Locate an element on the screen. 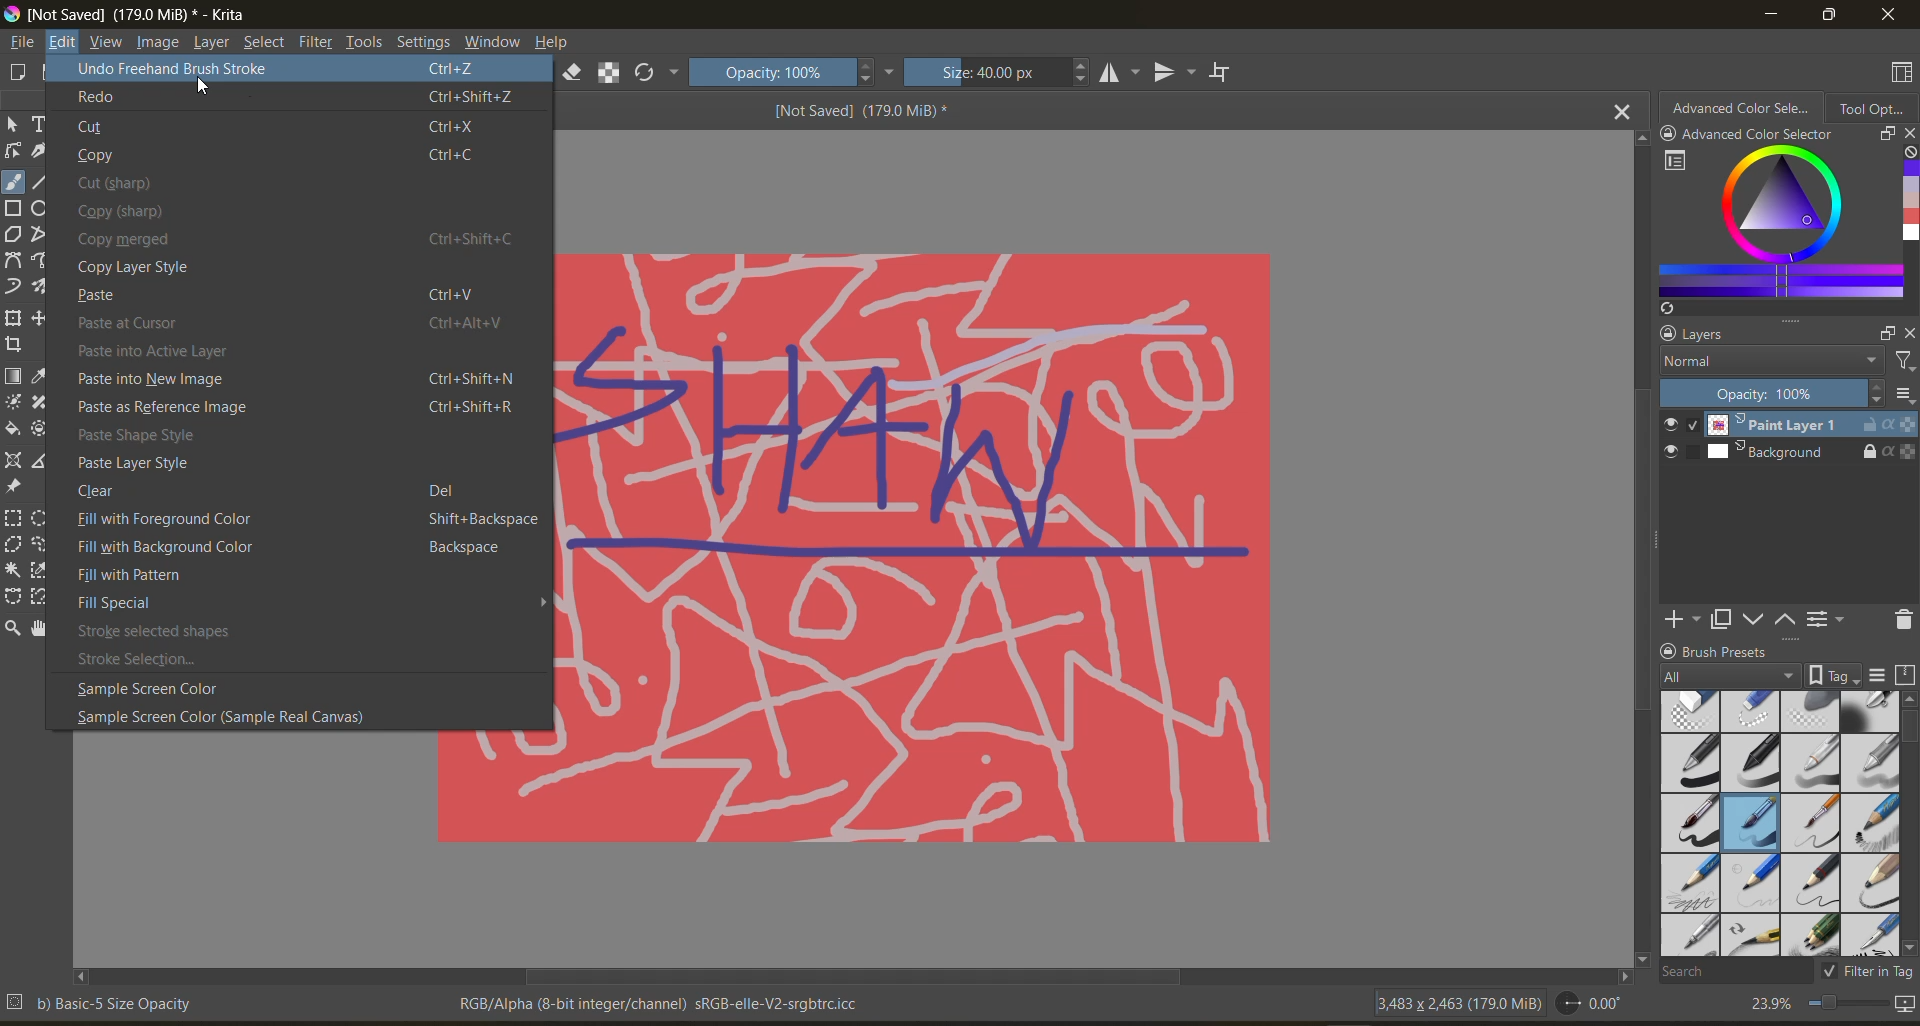 This screenshot has width=1920, height=1026. normal is located at coordinates (1767, 363).